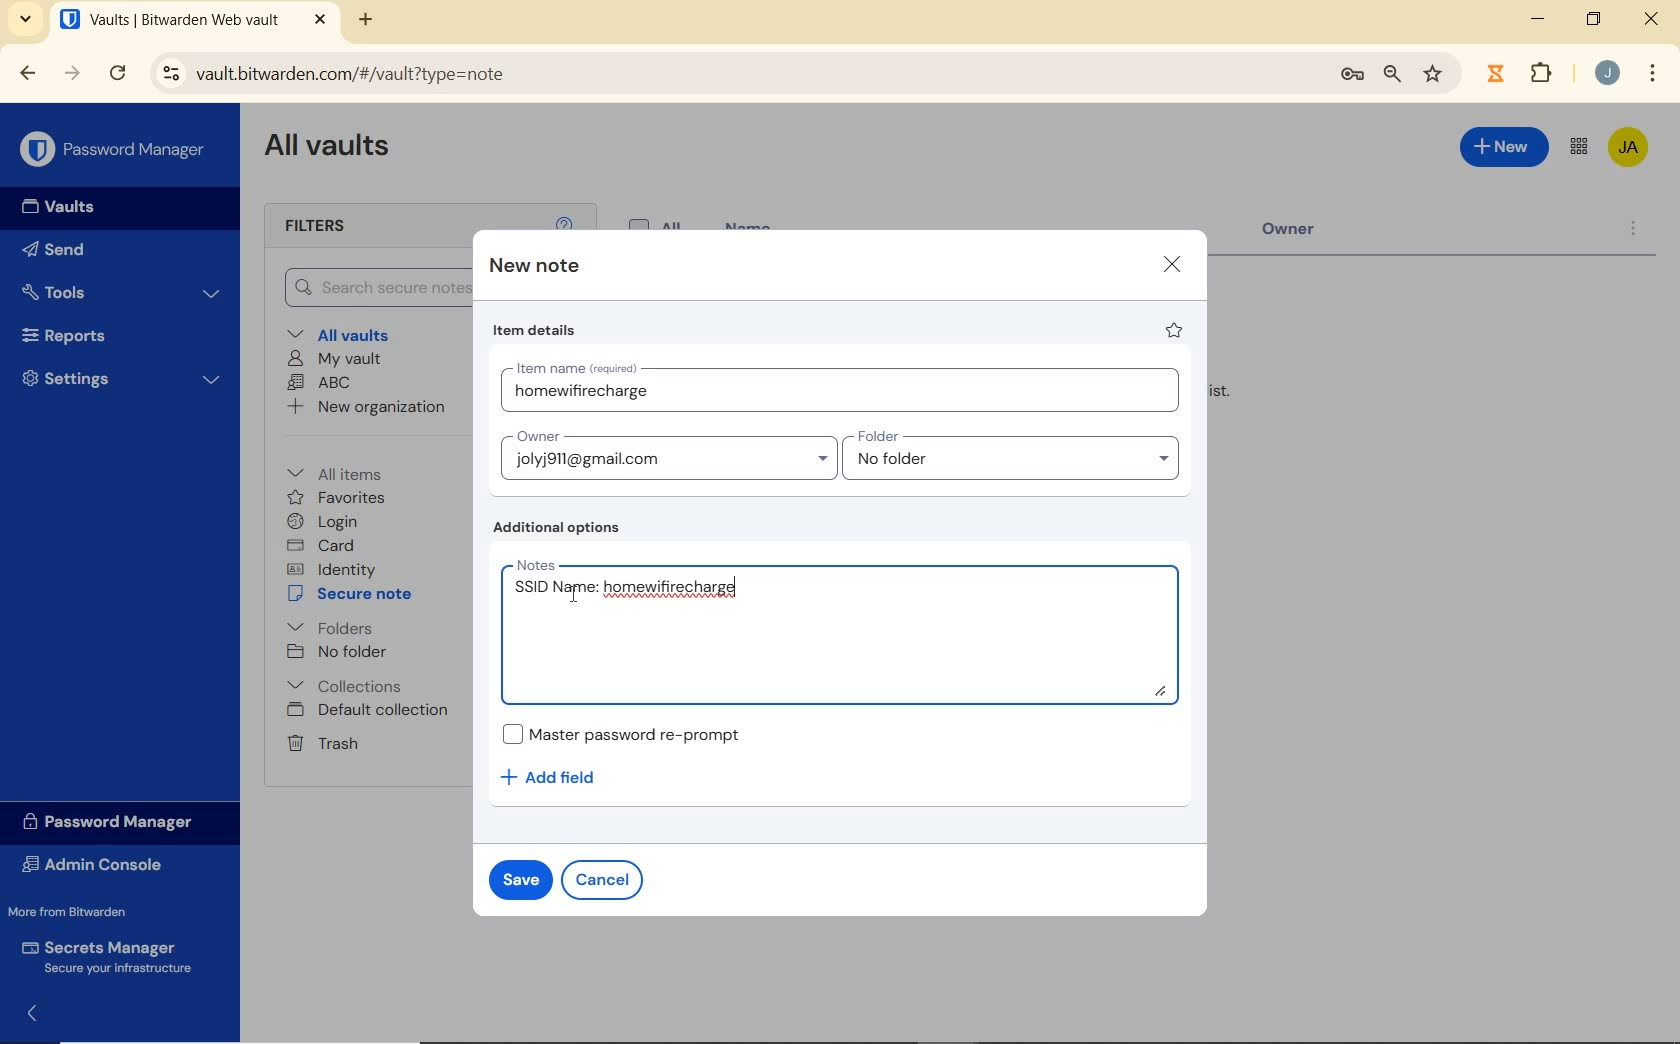 The height and width of the screenshot is (1044, 1680). Describe the element at coordinates (328, 149) in the screenshot. I see `All Vaults` at that location.